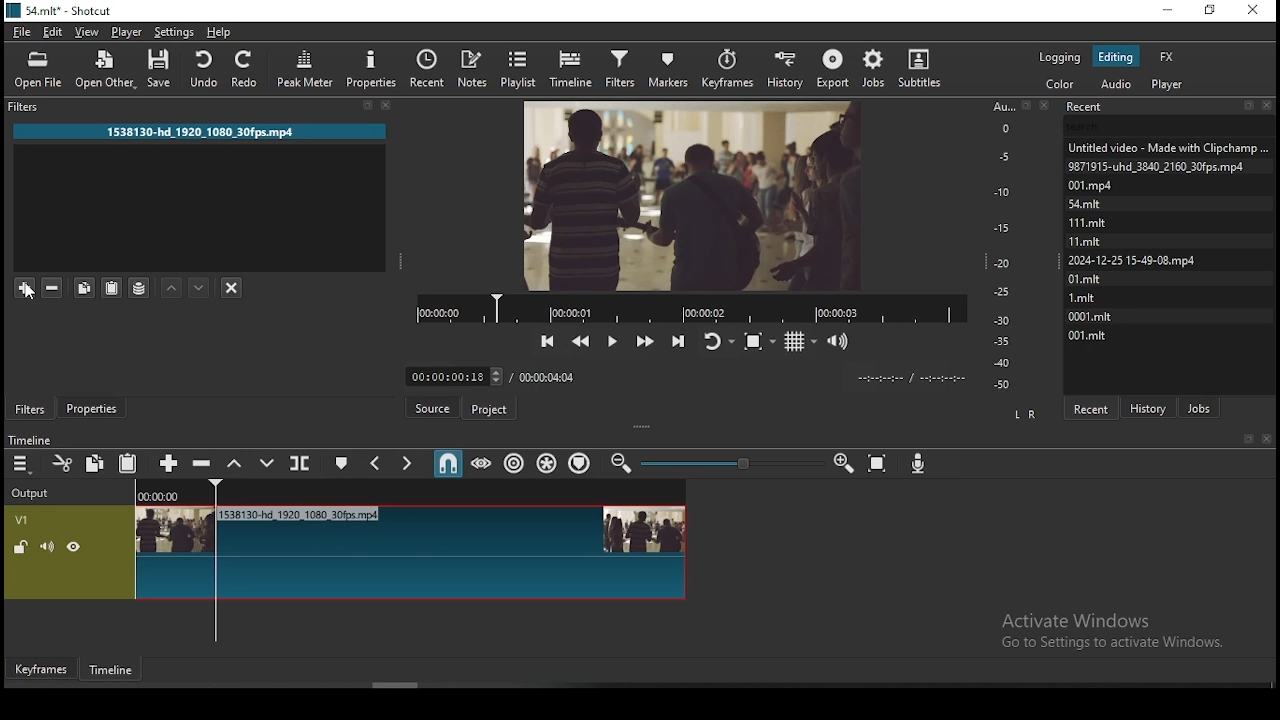 This screenshot has height=720, width=1280. I want to click on record audio, so click(919, 460).